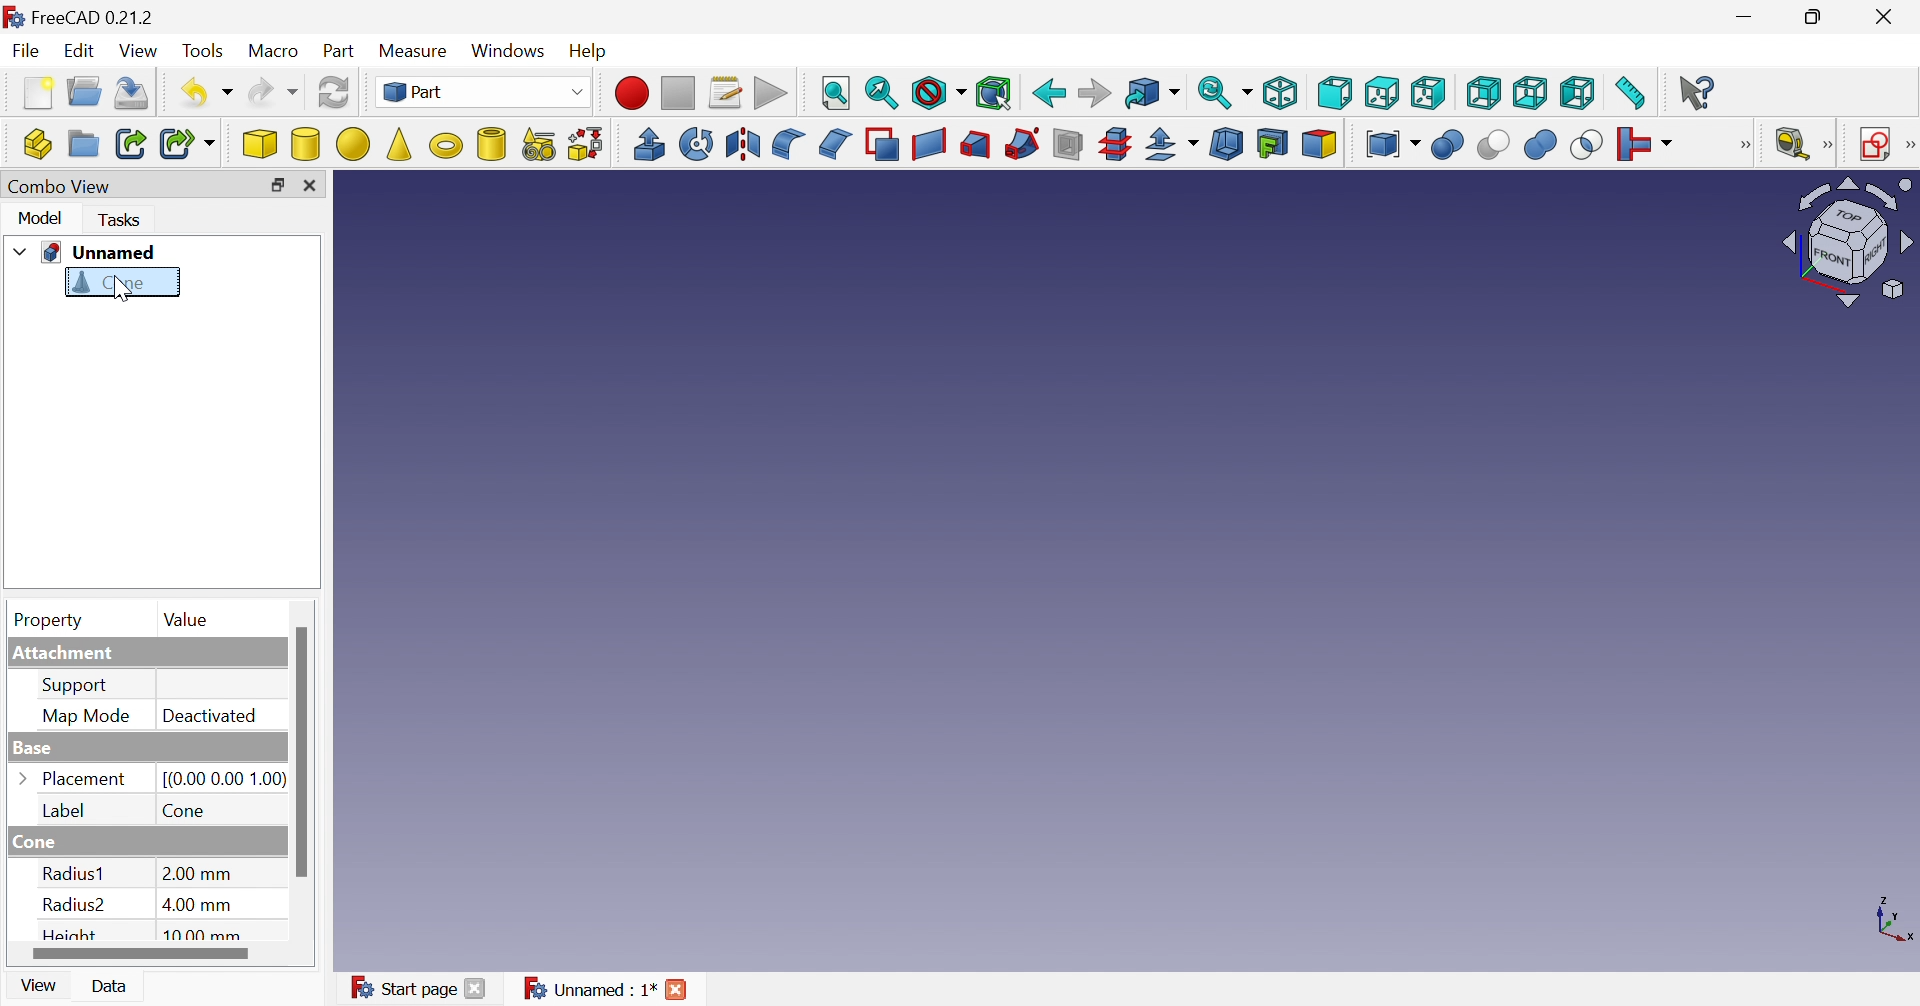 This screenshot has width=1920, height=1006. I want to click on [(0.00 0.00 1.00), so click(217, 778).